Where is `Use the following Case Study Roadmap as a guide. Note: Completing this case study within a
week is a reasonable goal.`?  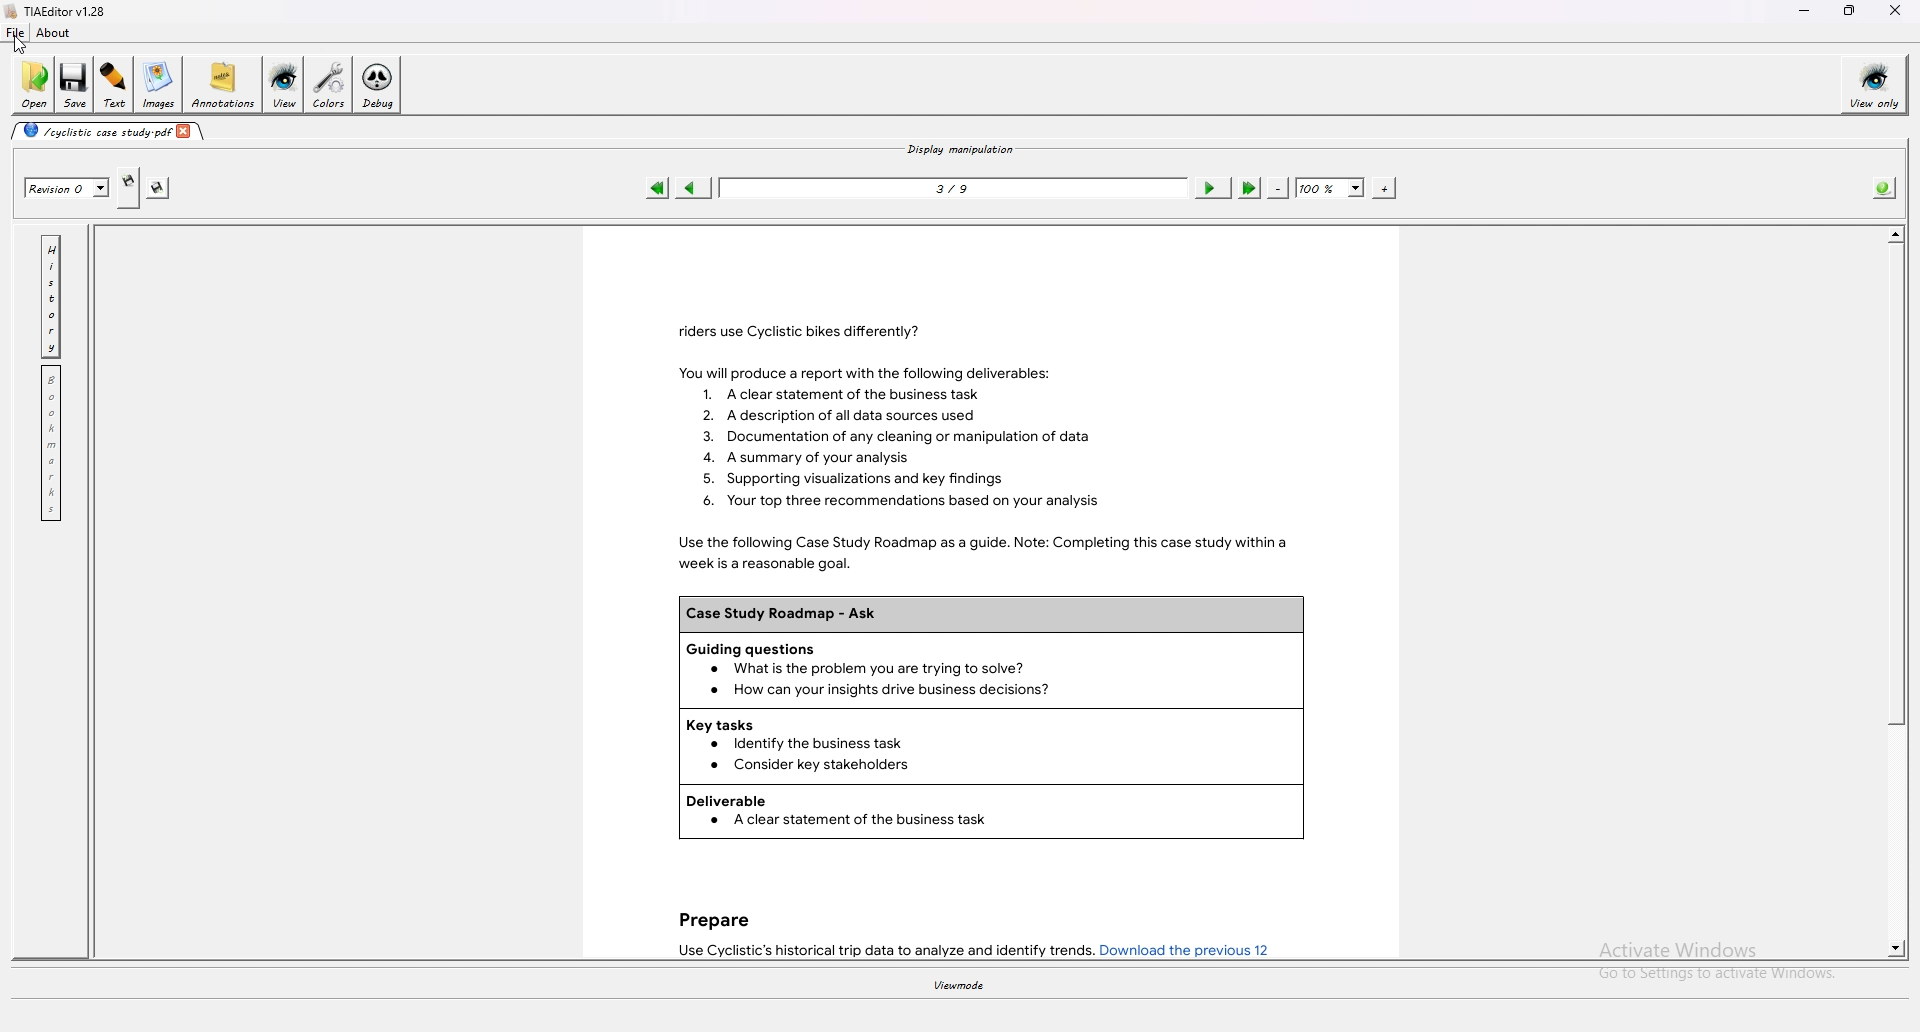 Use the following Case Study Roadmap as a guide. Note: Completing this case study within a
week is a reasonable goal. is located at coordinates (976, 553).